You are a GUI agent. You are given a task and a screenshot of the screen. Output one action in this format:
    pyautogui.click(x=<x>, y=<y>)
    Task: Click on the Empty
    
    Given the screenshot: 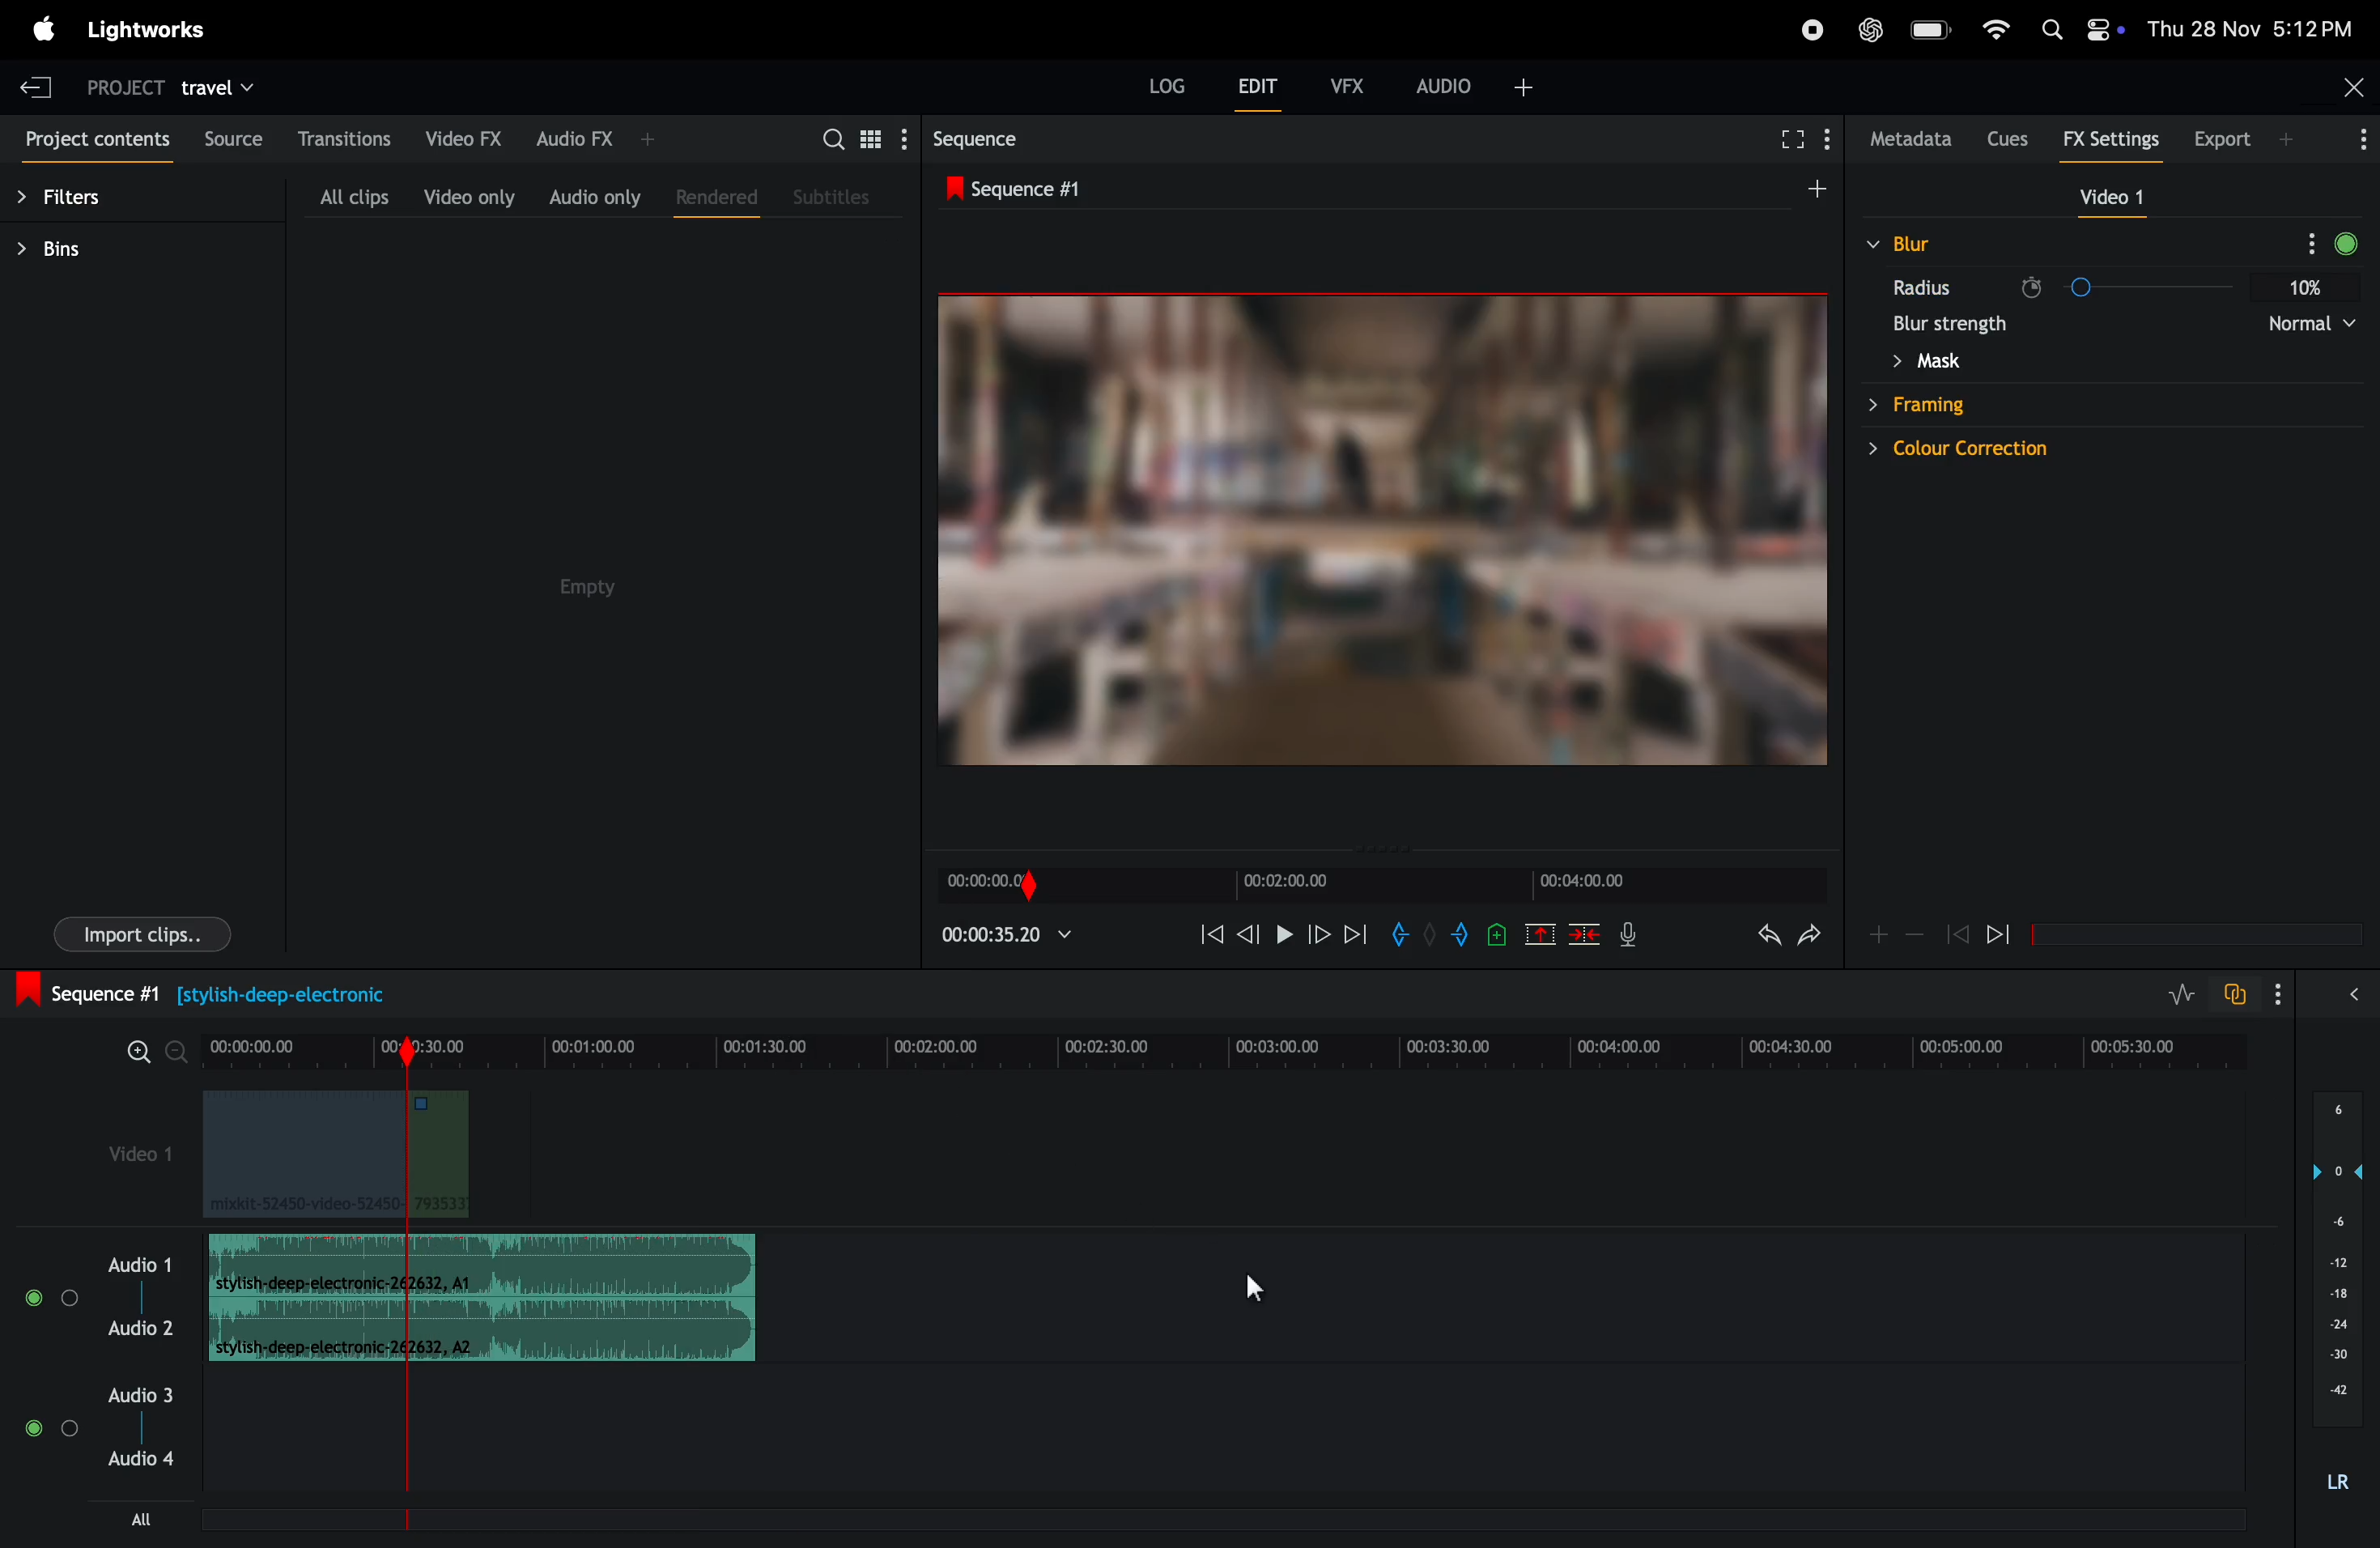 What is the action you would take?
    pyautogui.click(x=624, y=579)
    